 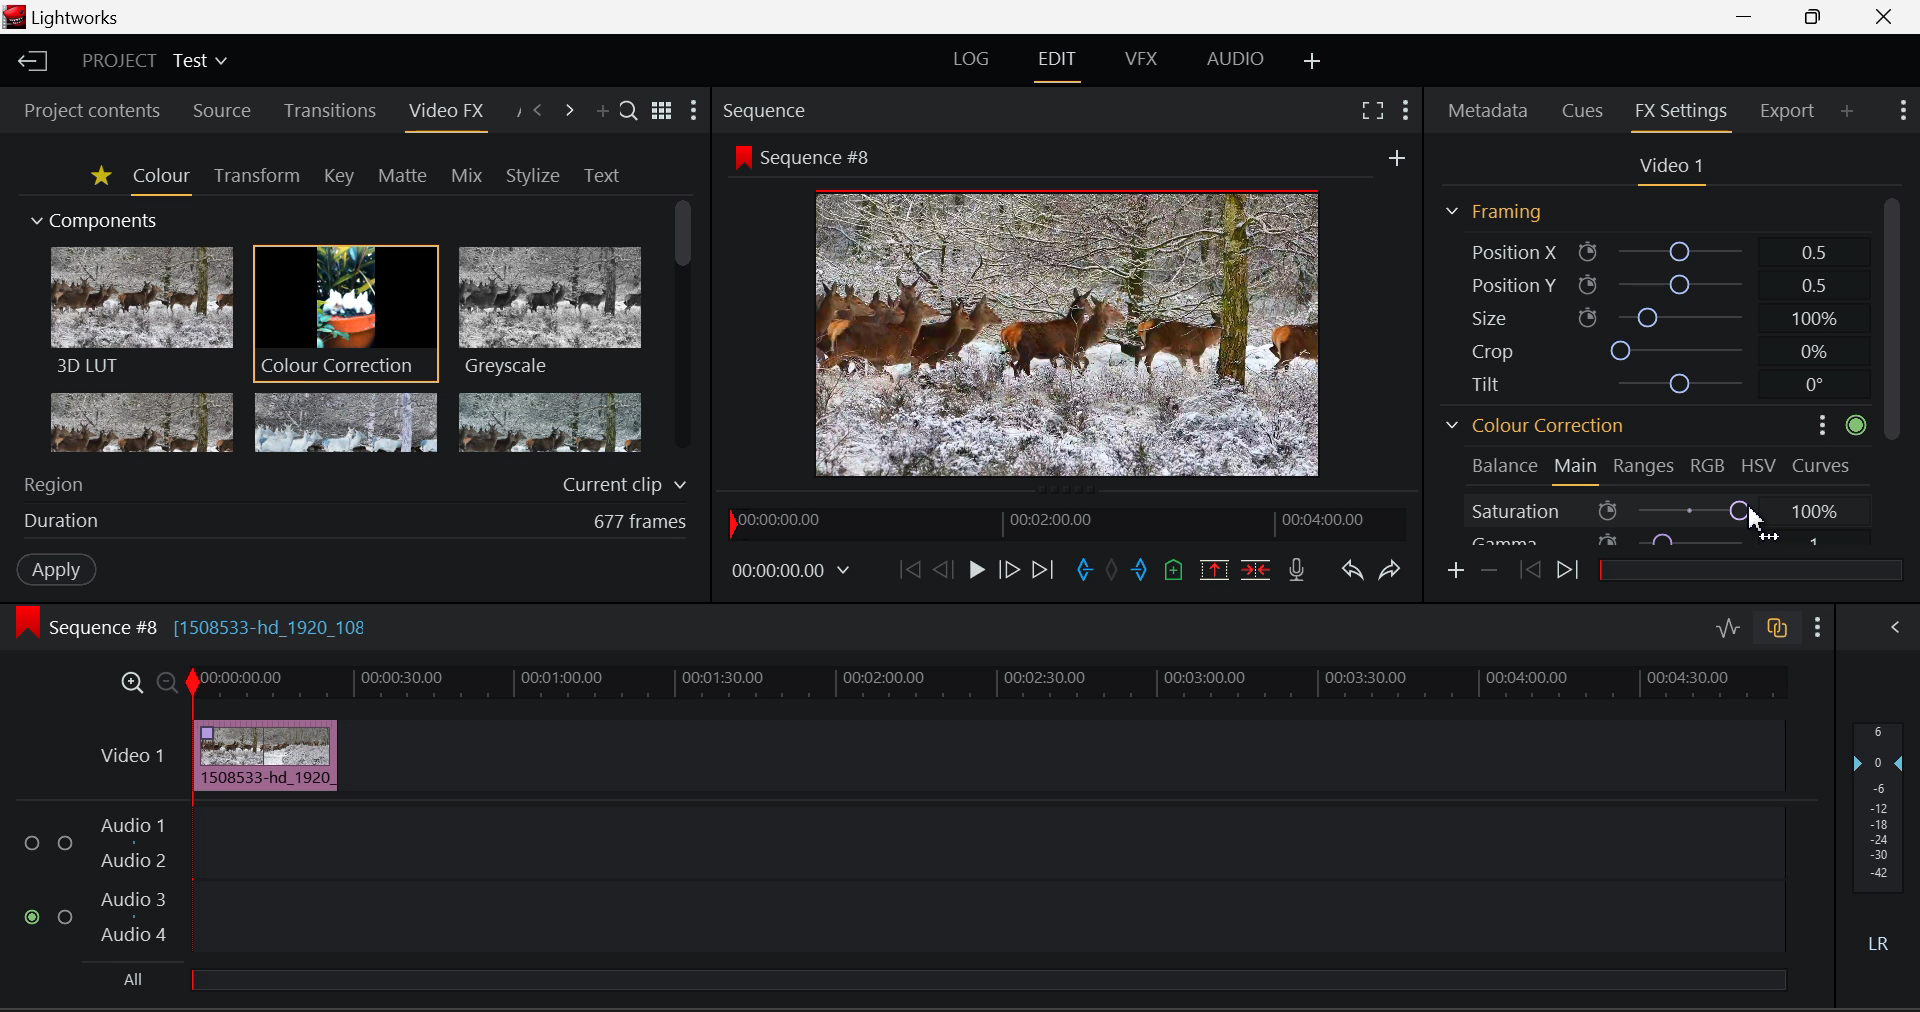 I want to click on Position X, so click(x=1649, y=252).